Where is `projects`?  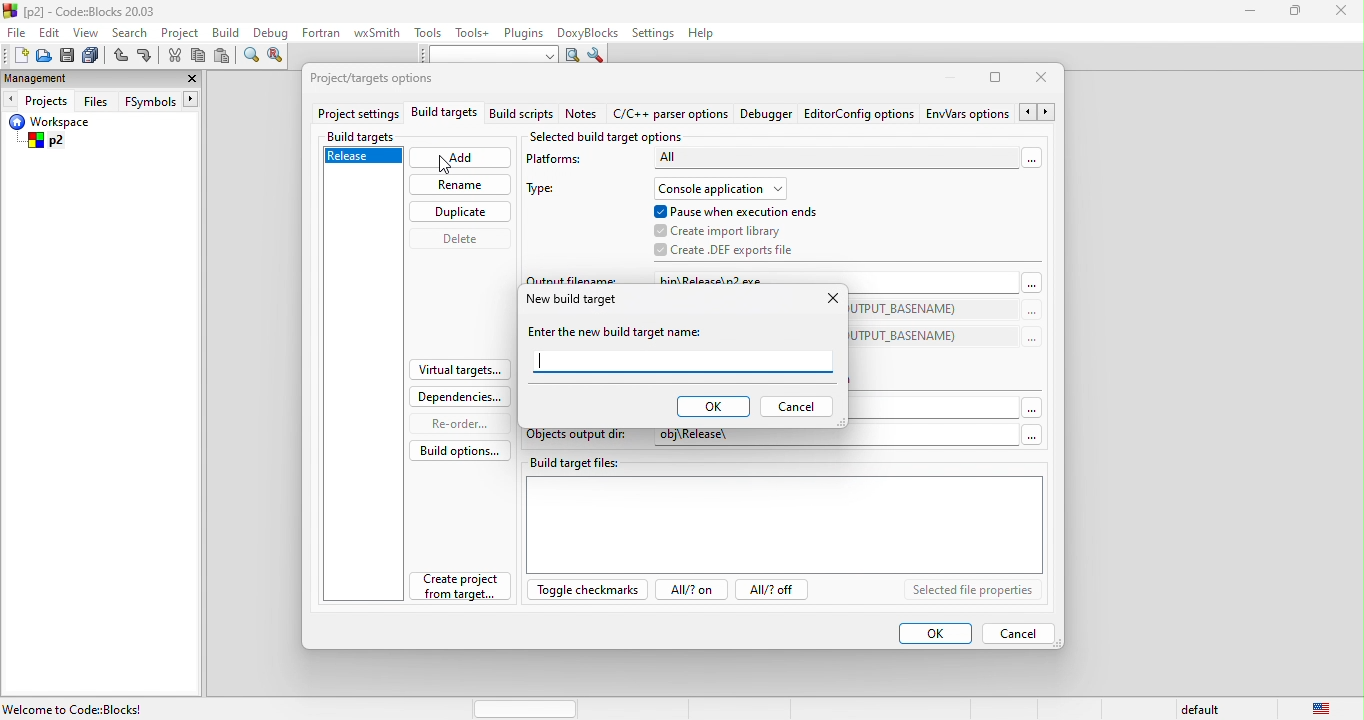 projects is located at coordinates (37, 99).